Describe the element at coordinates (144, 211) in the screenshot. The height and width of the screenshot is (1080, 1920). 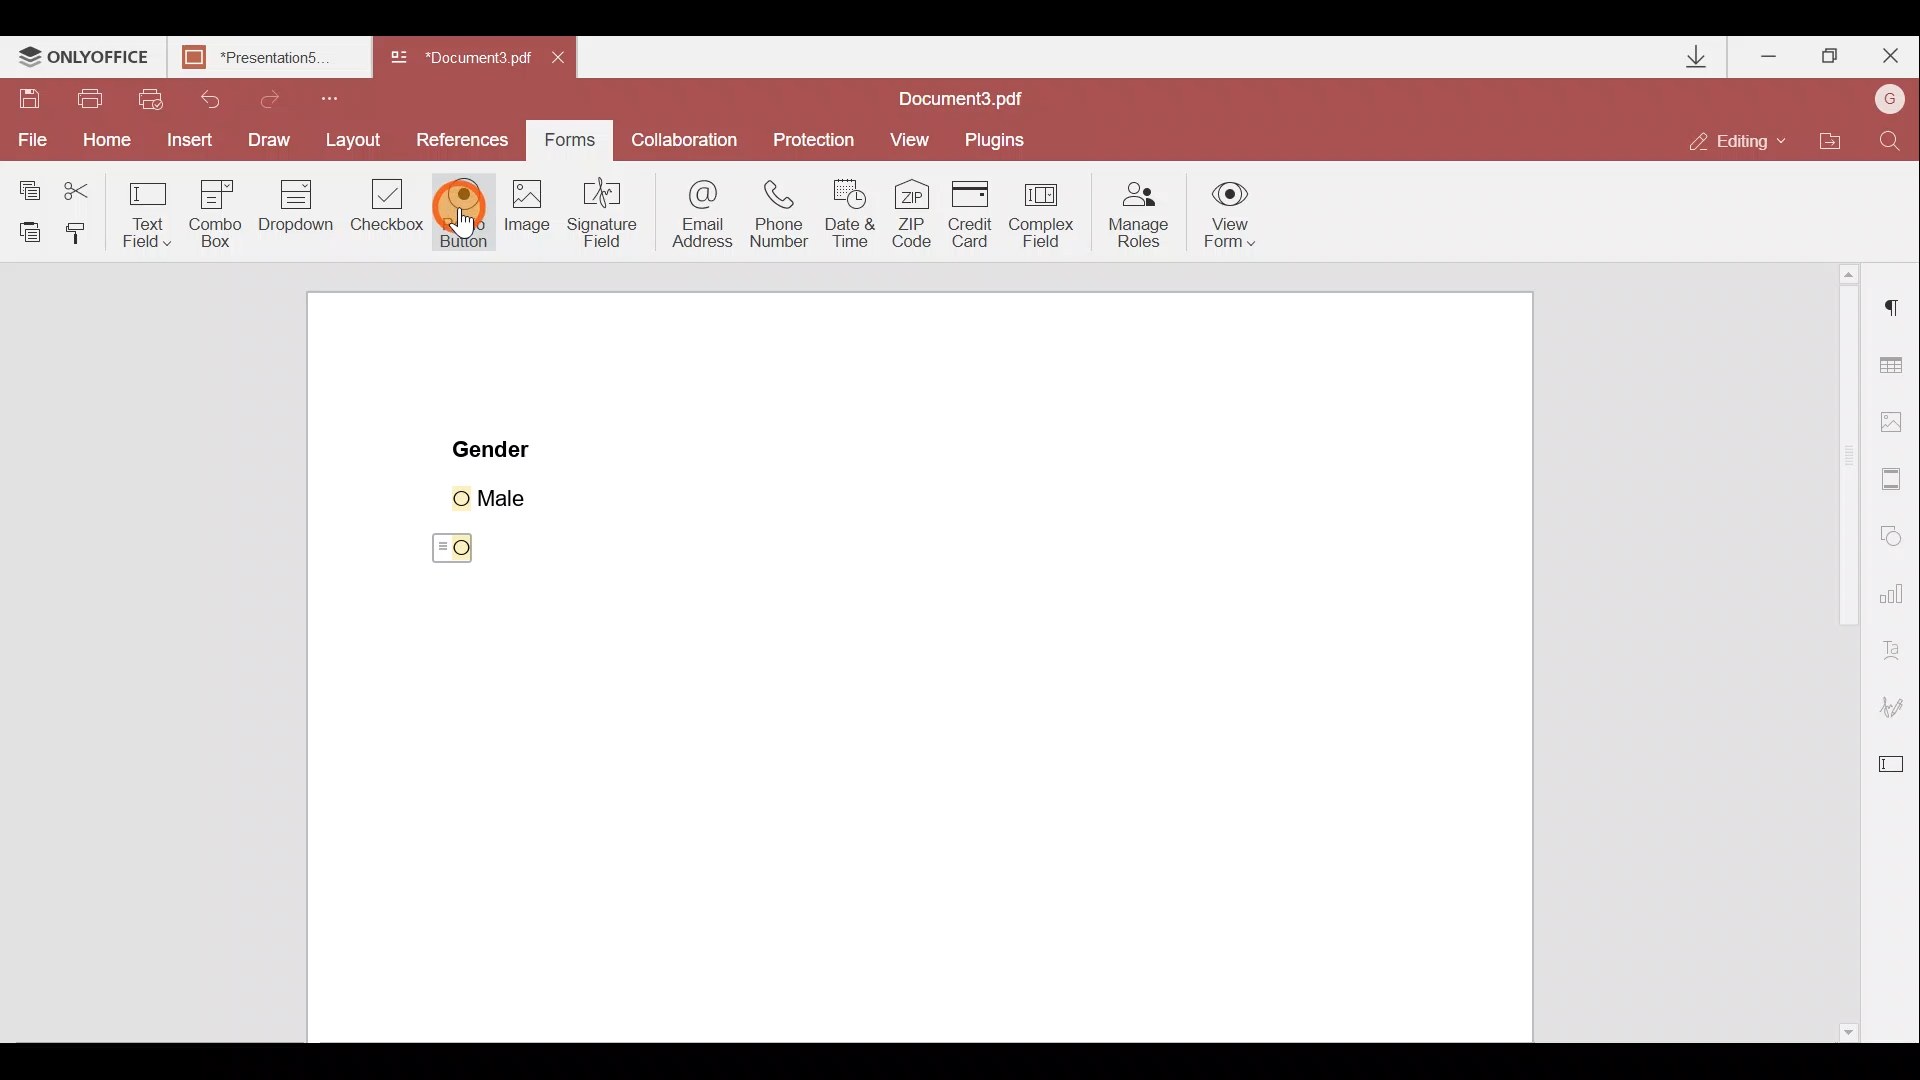
I see `Text field` at that location.